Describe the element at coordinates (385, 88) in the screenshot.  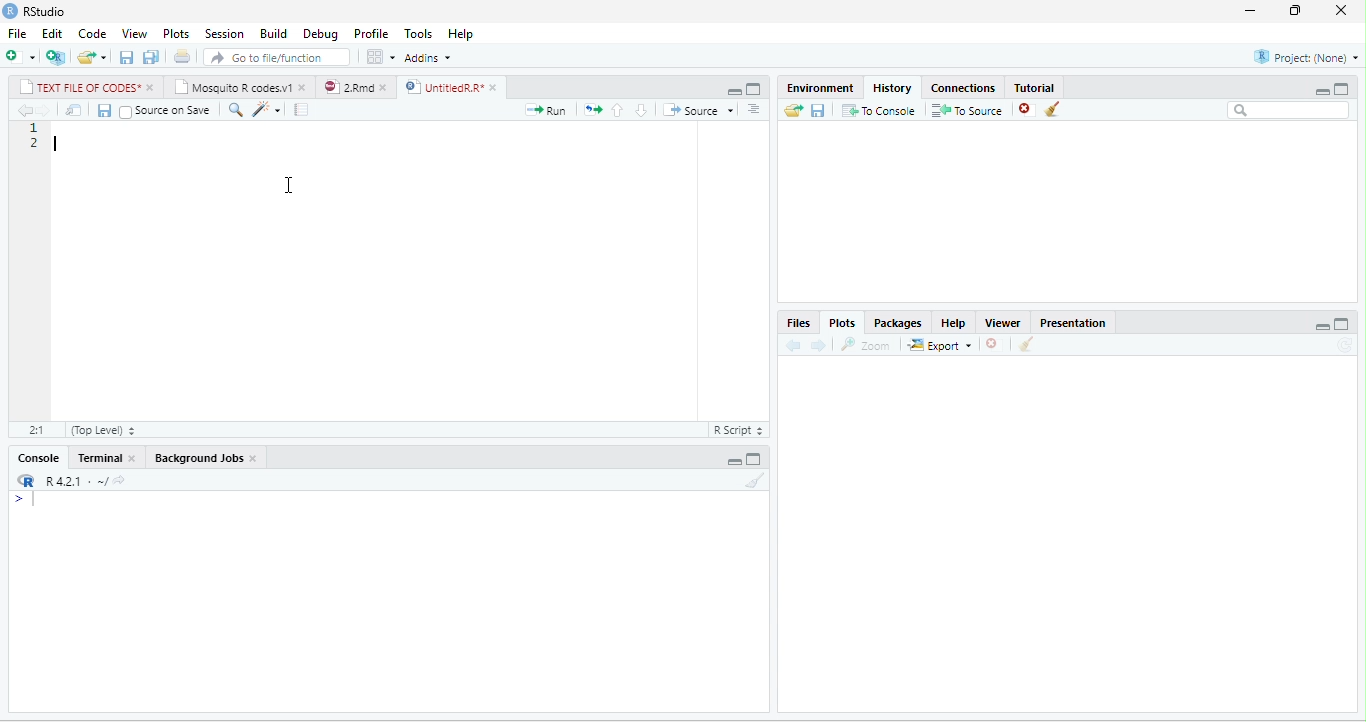
I see `close` at that location.